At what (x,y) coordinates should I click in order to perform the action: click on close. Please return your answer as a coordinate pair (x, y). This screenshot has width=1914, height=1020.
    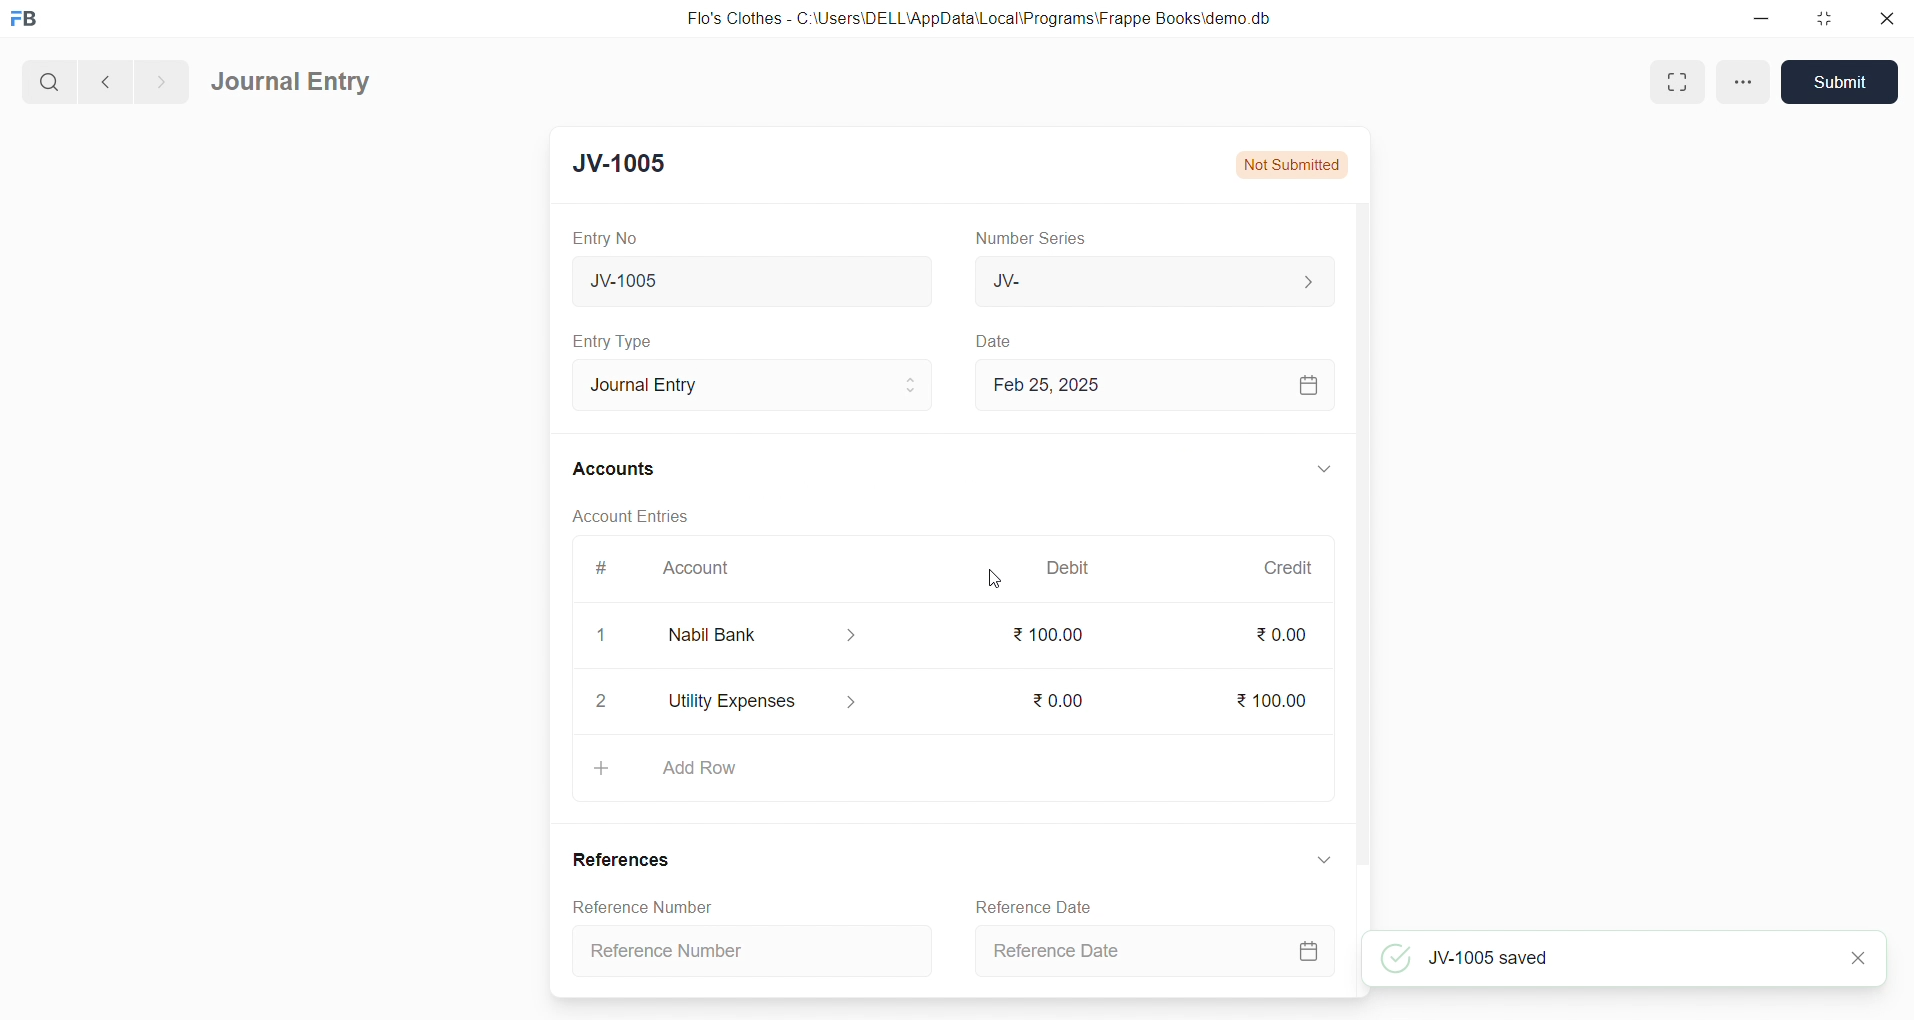
    Looking at the image, I should click on (1882, 20).